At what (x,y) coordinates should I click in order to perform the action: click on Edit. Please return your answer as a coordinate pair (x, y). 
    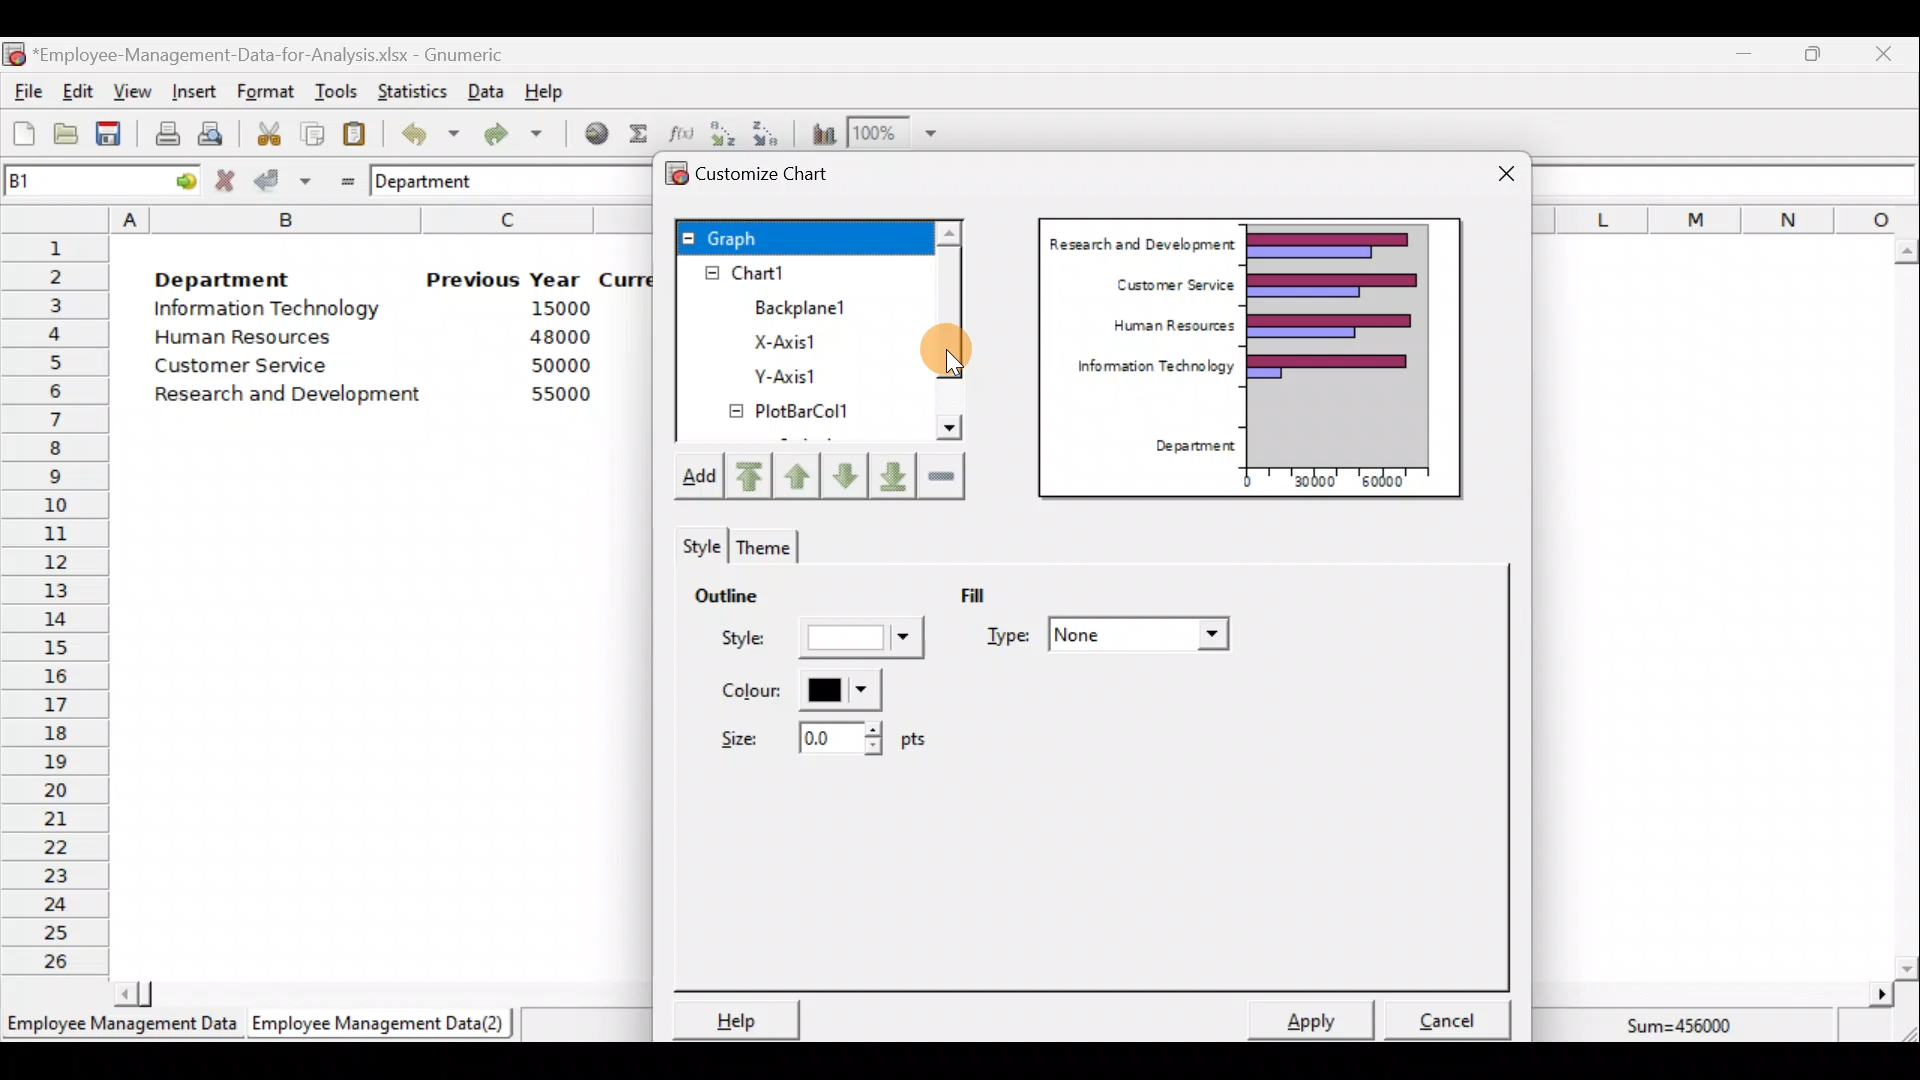
    Looking at the image, I should click on (79, 93).